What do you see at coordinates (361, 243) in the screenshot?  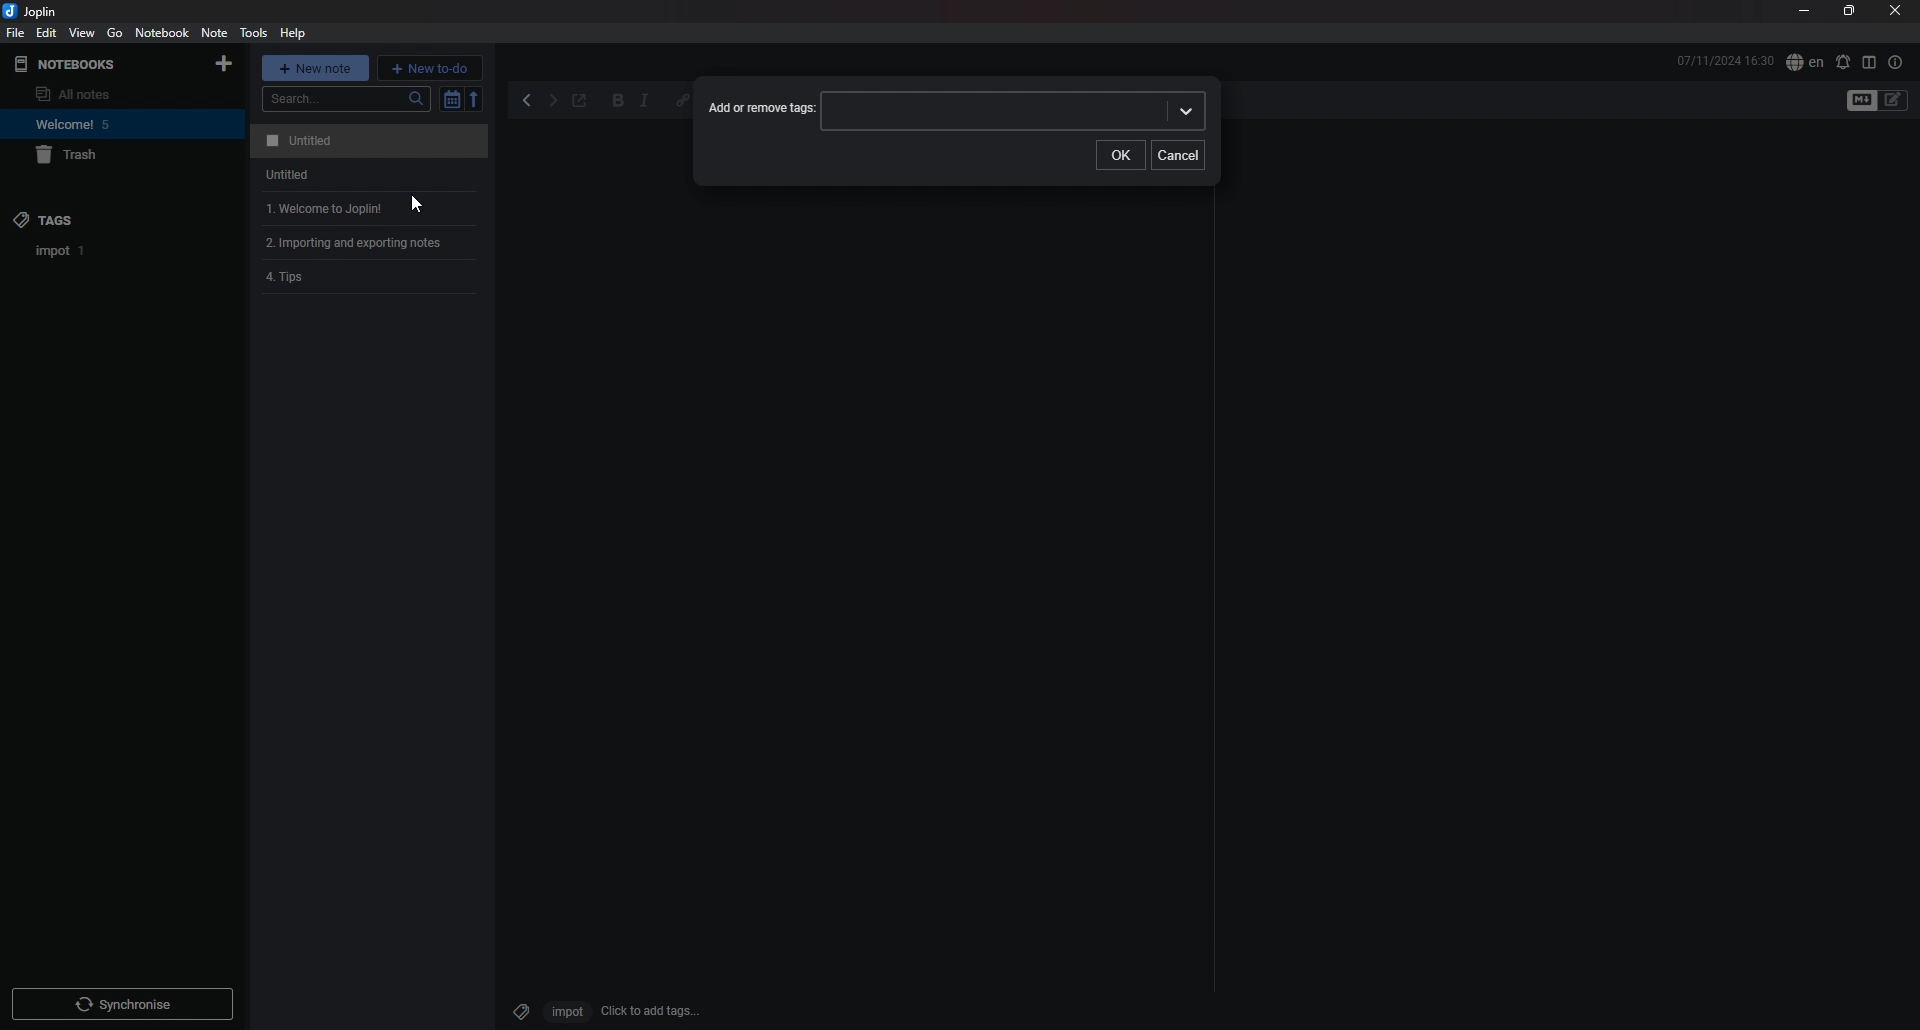 I see `2. Importing` at bounding box center [361, 243].